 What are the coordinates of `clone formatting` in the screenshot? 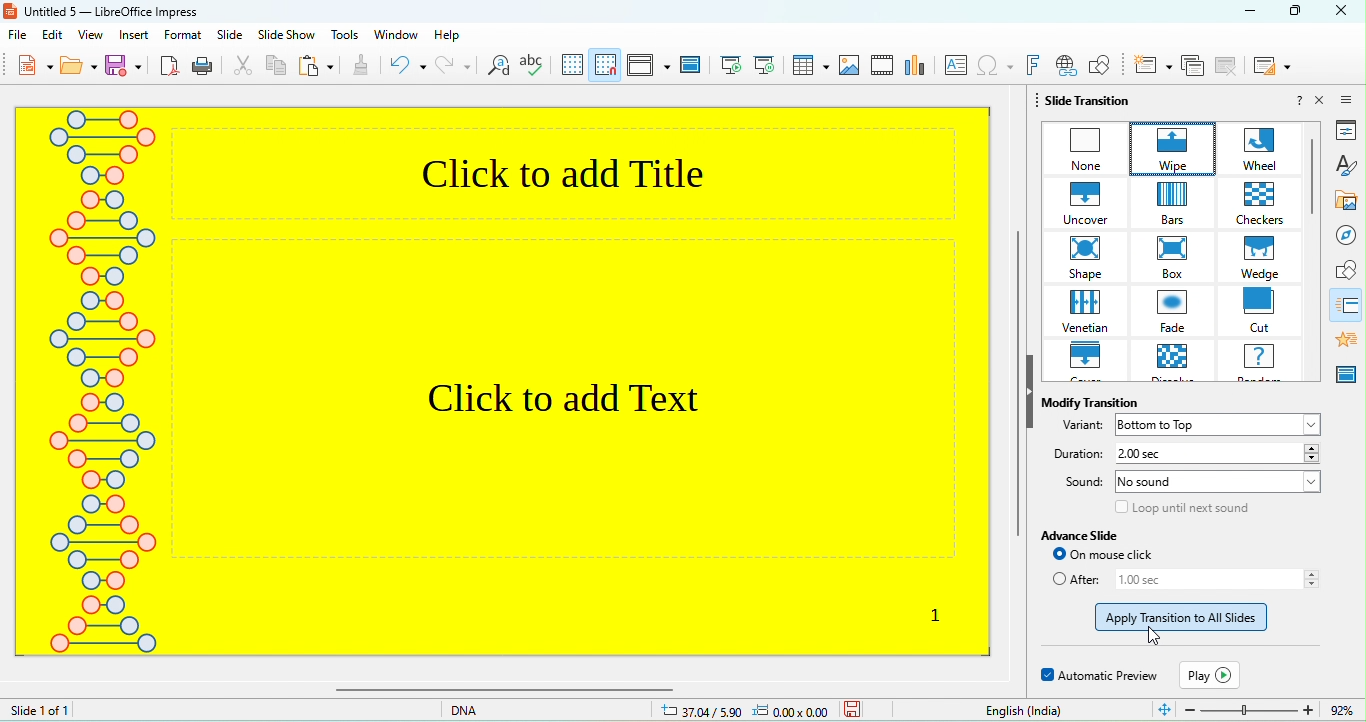 It's located at (365, 65).